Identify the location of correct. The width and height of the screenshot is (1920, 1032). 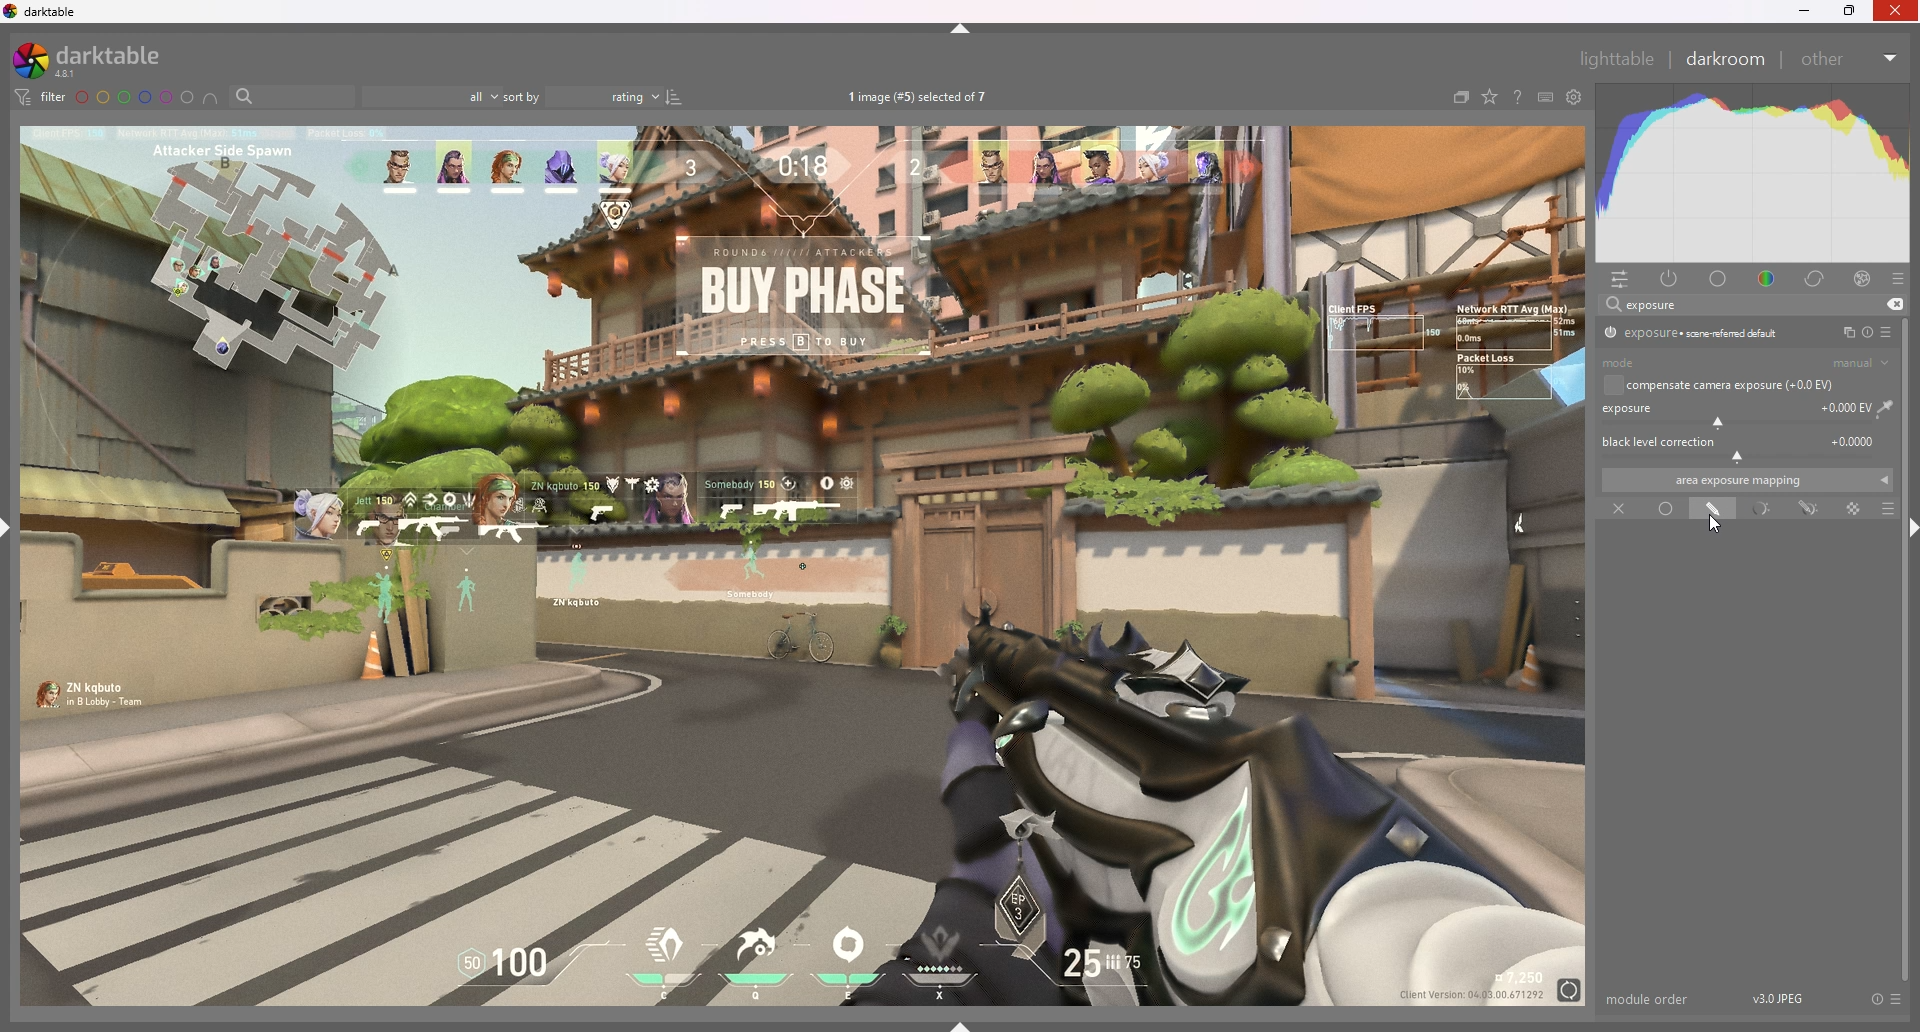
(1817, 280).